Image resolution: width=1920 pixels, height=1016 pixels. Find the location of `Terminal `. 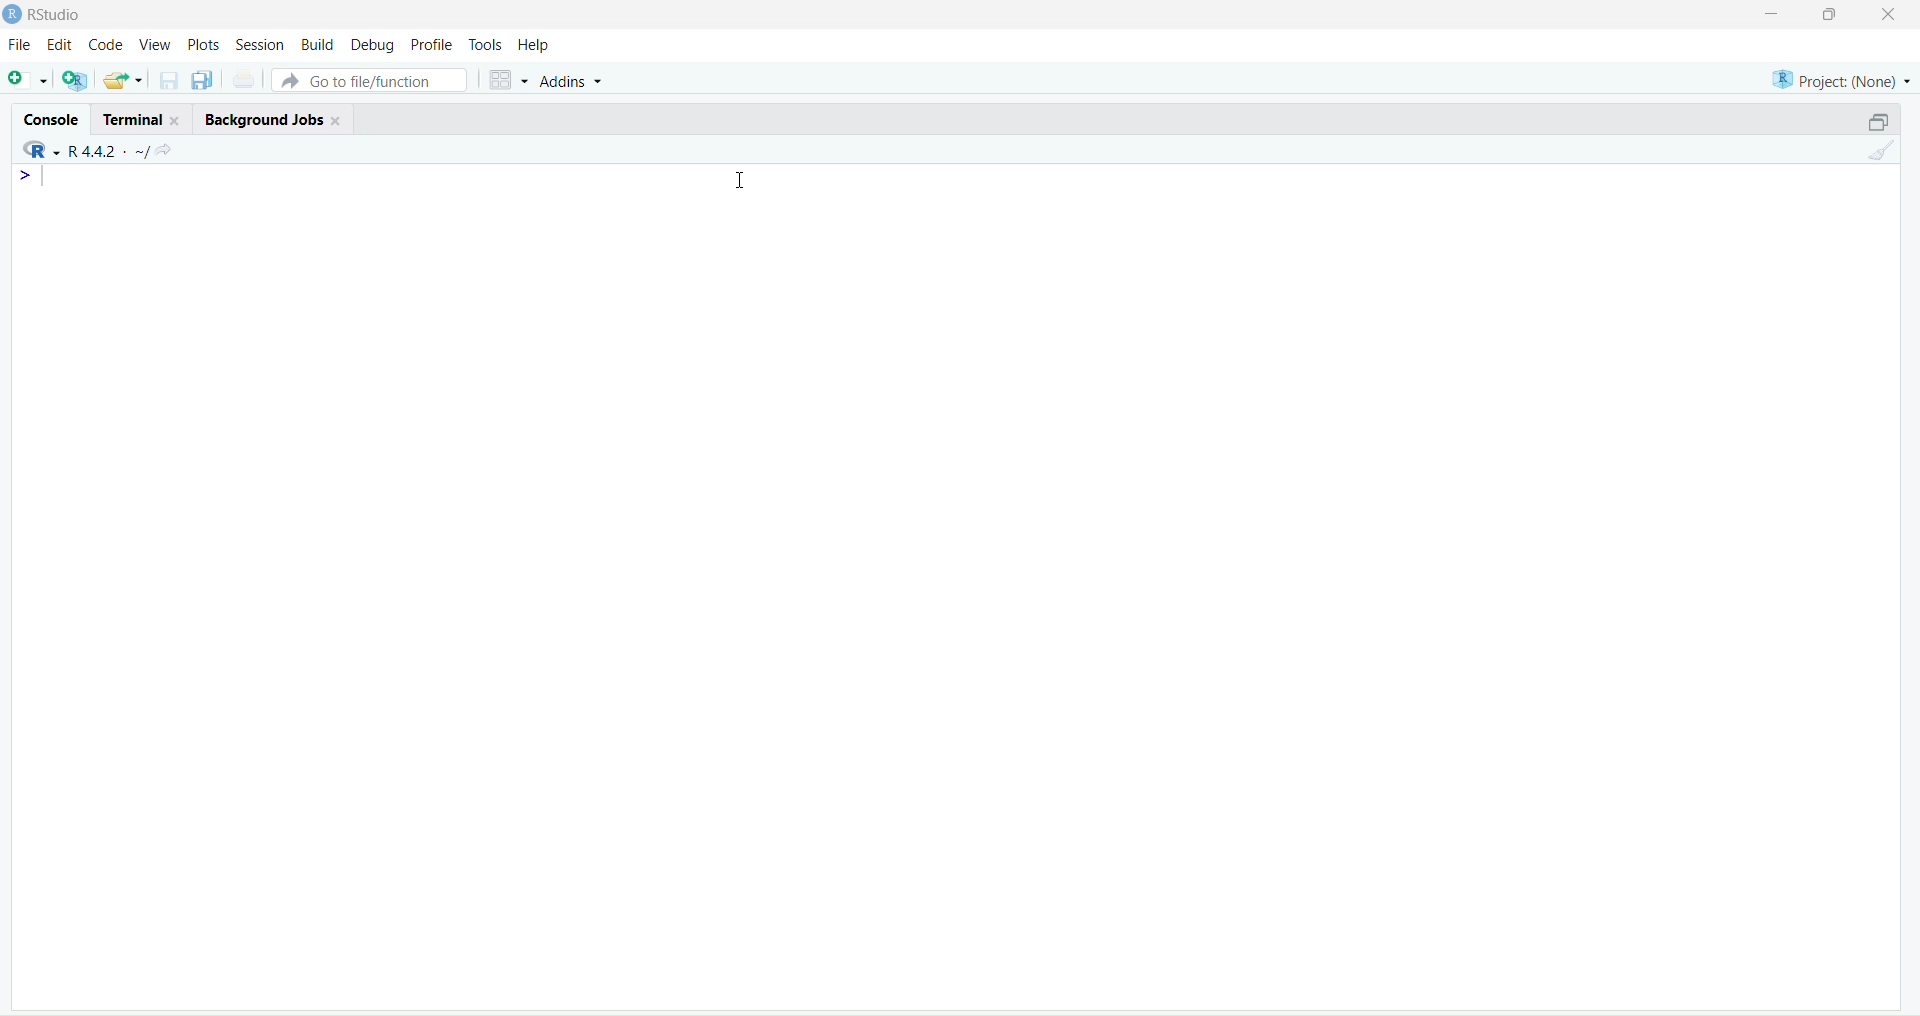

Terminal  is located at coordinates (132, 120).